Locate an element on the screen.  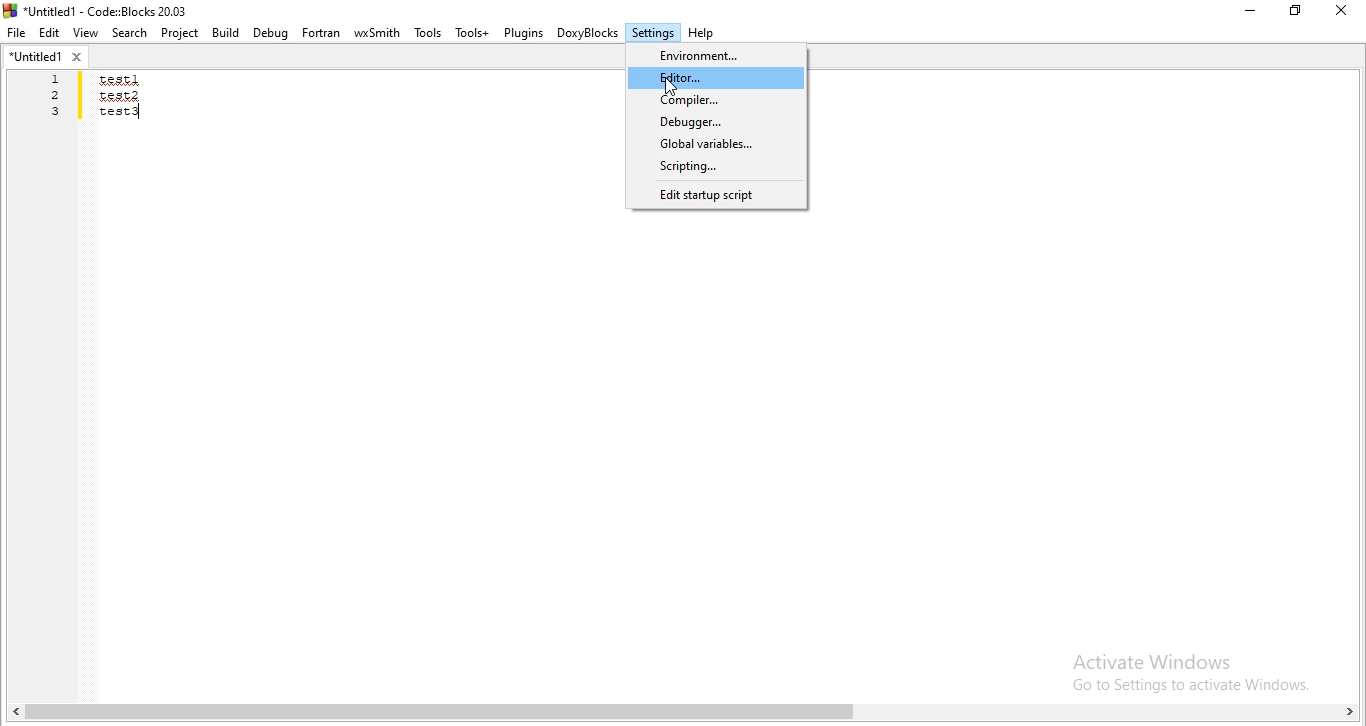
untitled is located at coordinates (46, 56).